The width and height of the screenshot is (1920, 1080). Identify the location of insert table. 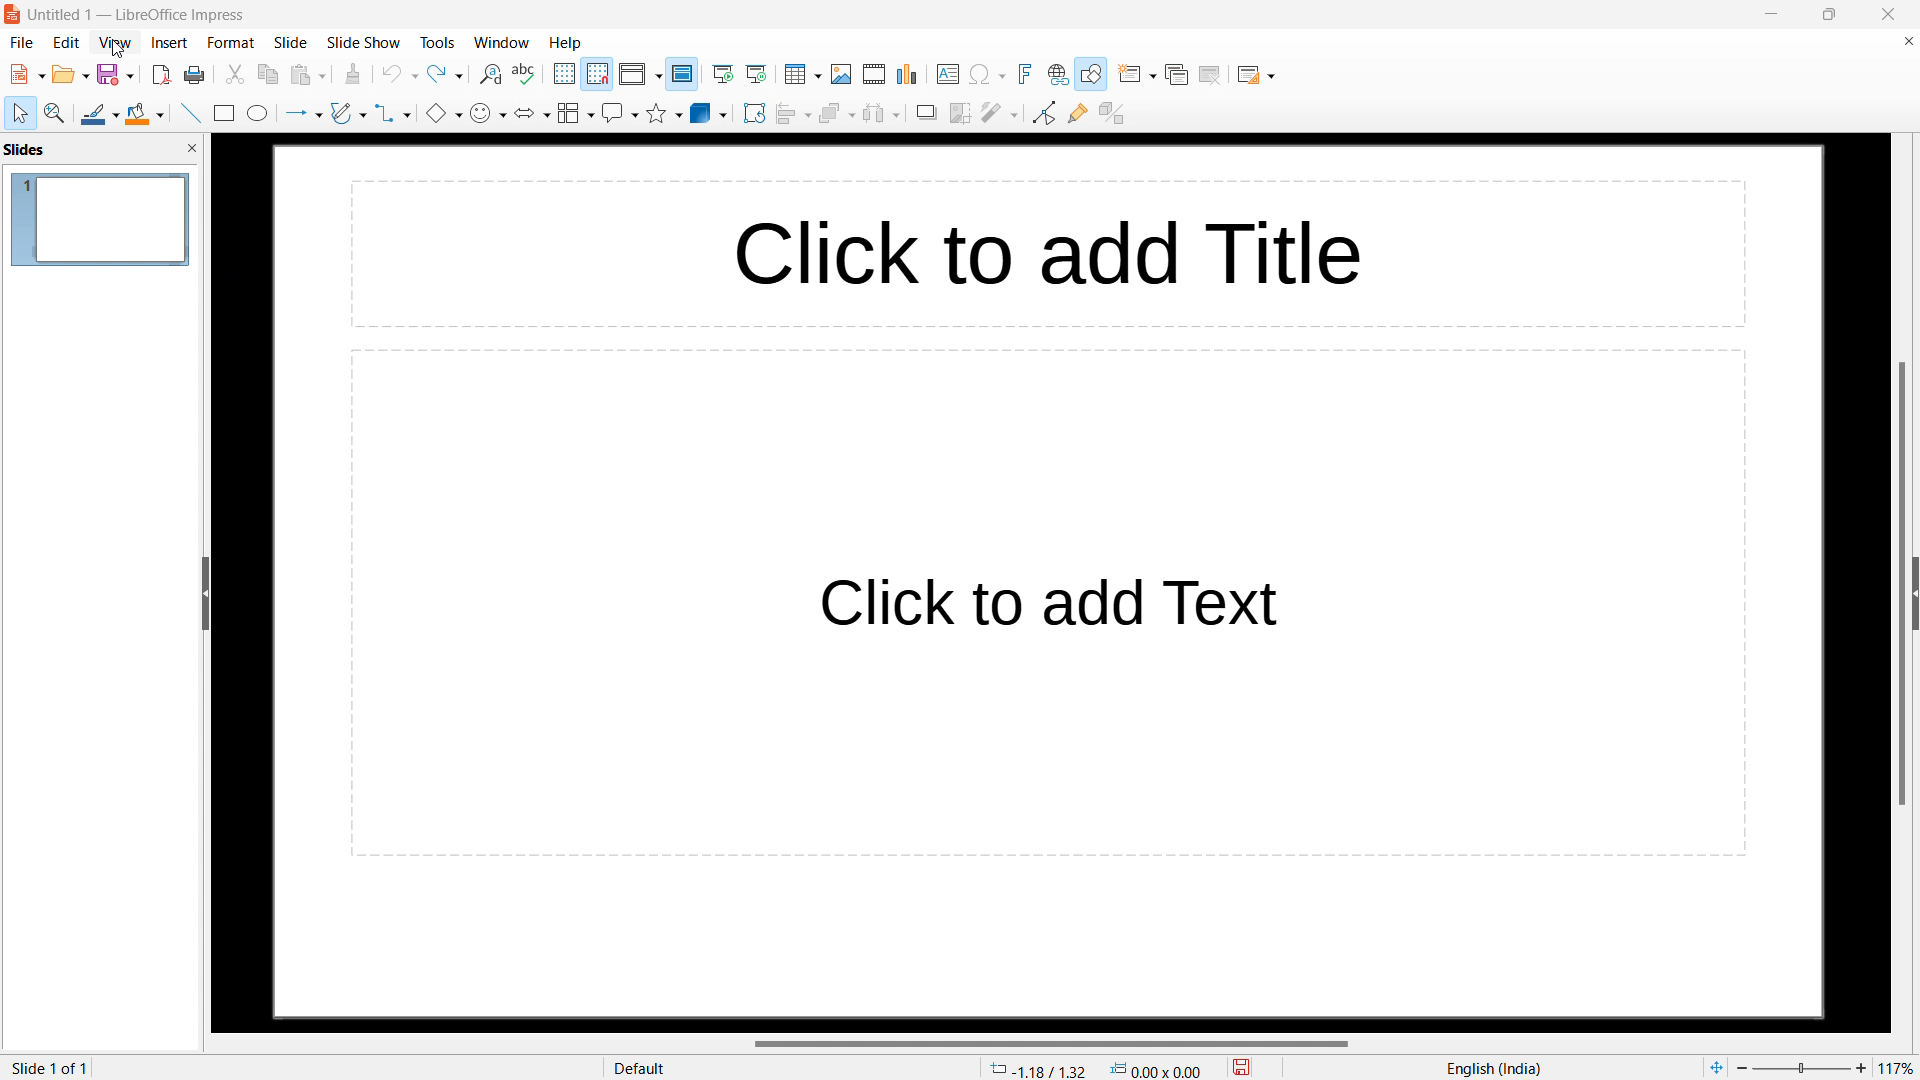
(803, 74).